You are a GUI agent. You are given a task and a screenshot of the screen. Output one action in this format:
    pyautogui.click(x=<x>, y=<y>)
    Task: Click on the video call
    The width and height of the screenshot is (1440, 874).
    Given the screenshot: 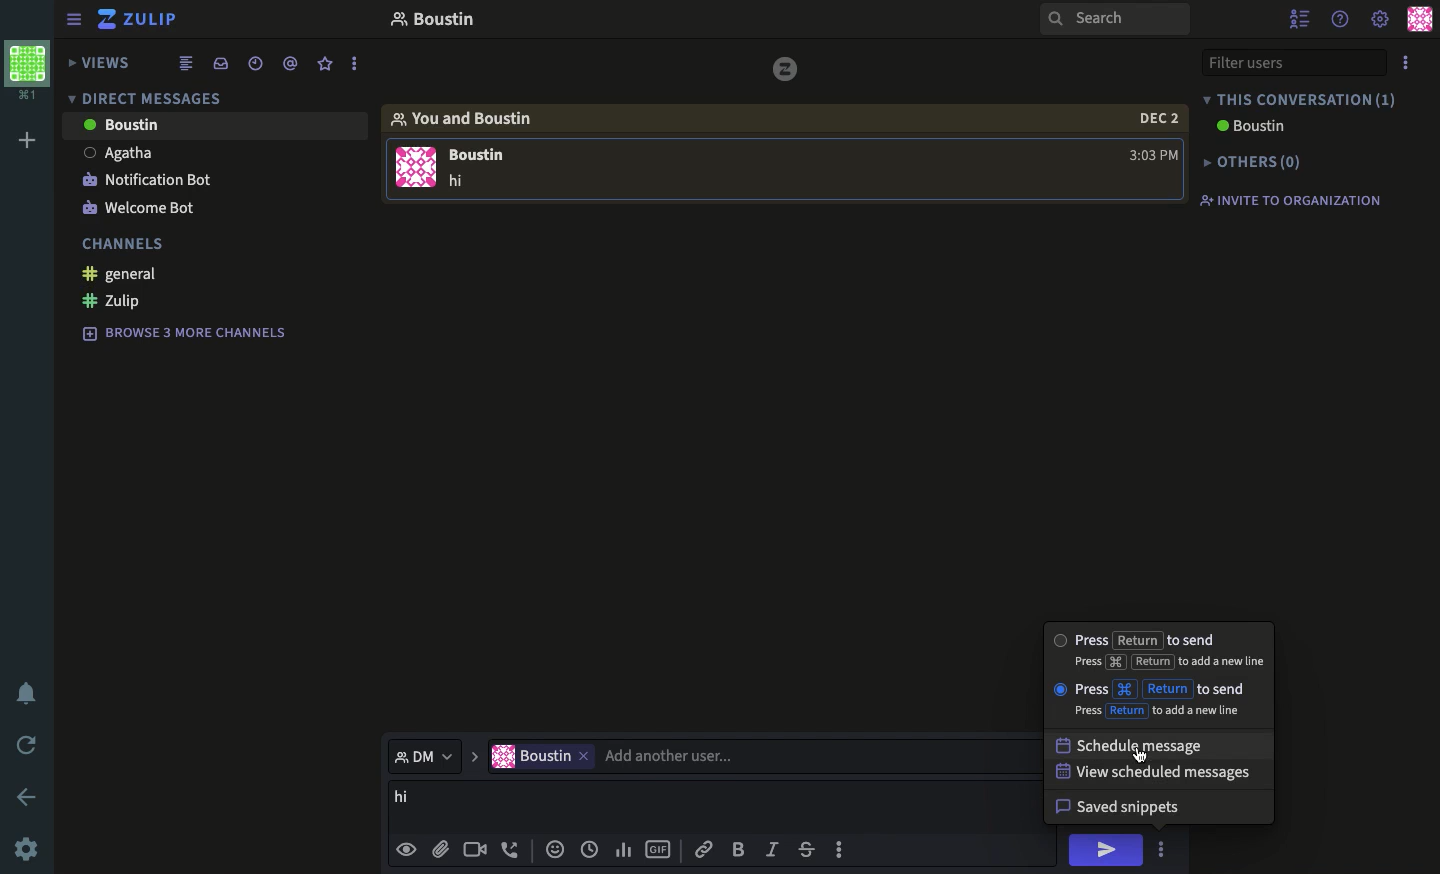 What is the action you would take?
    pyautogui.click(x=473, y=849)
    